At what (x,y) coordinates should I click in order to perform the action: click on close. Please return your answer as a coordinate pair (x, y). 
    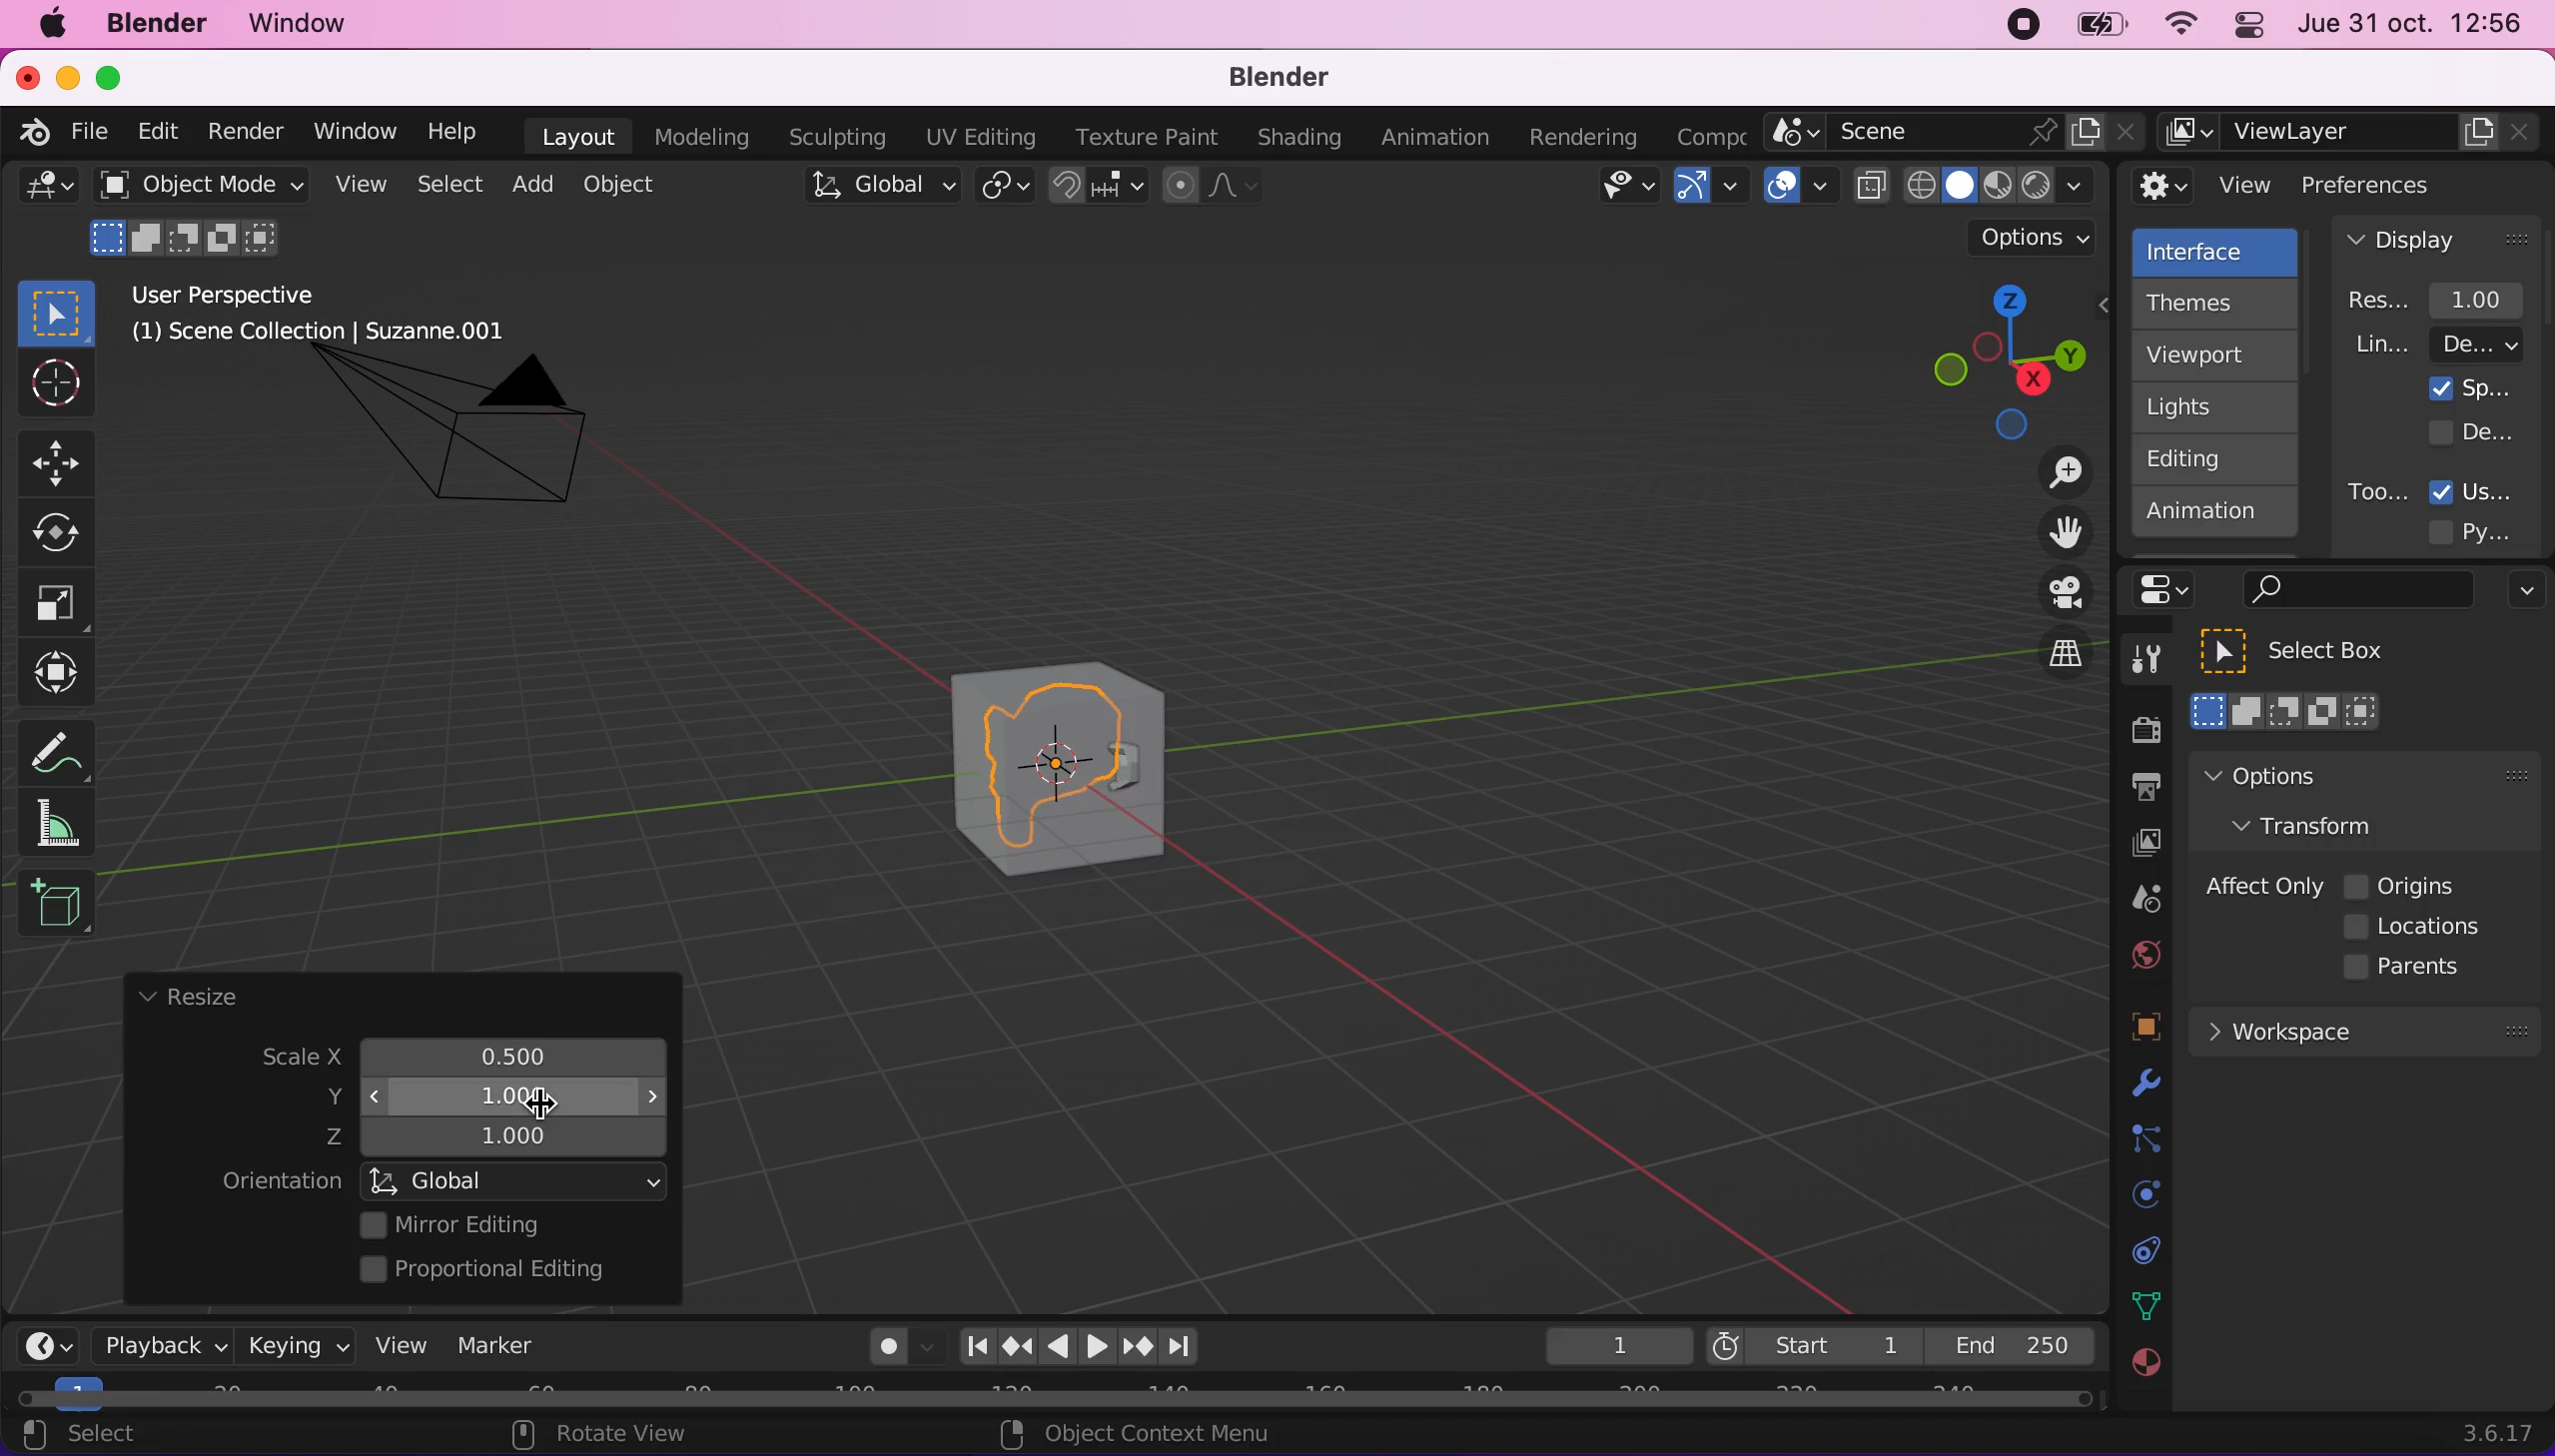
    Looking at the image, I should click on (26, 76).